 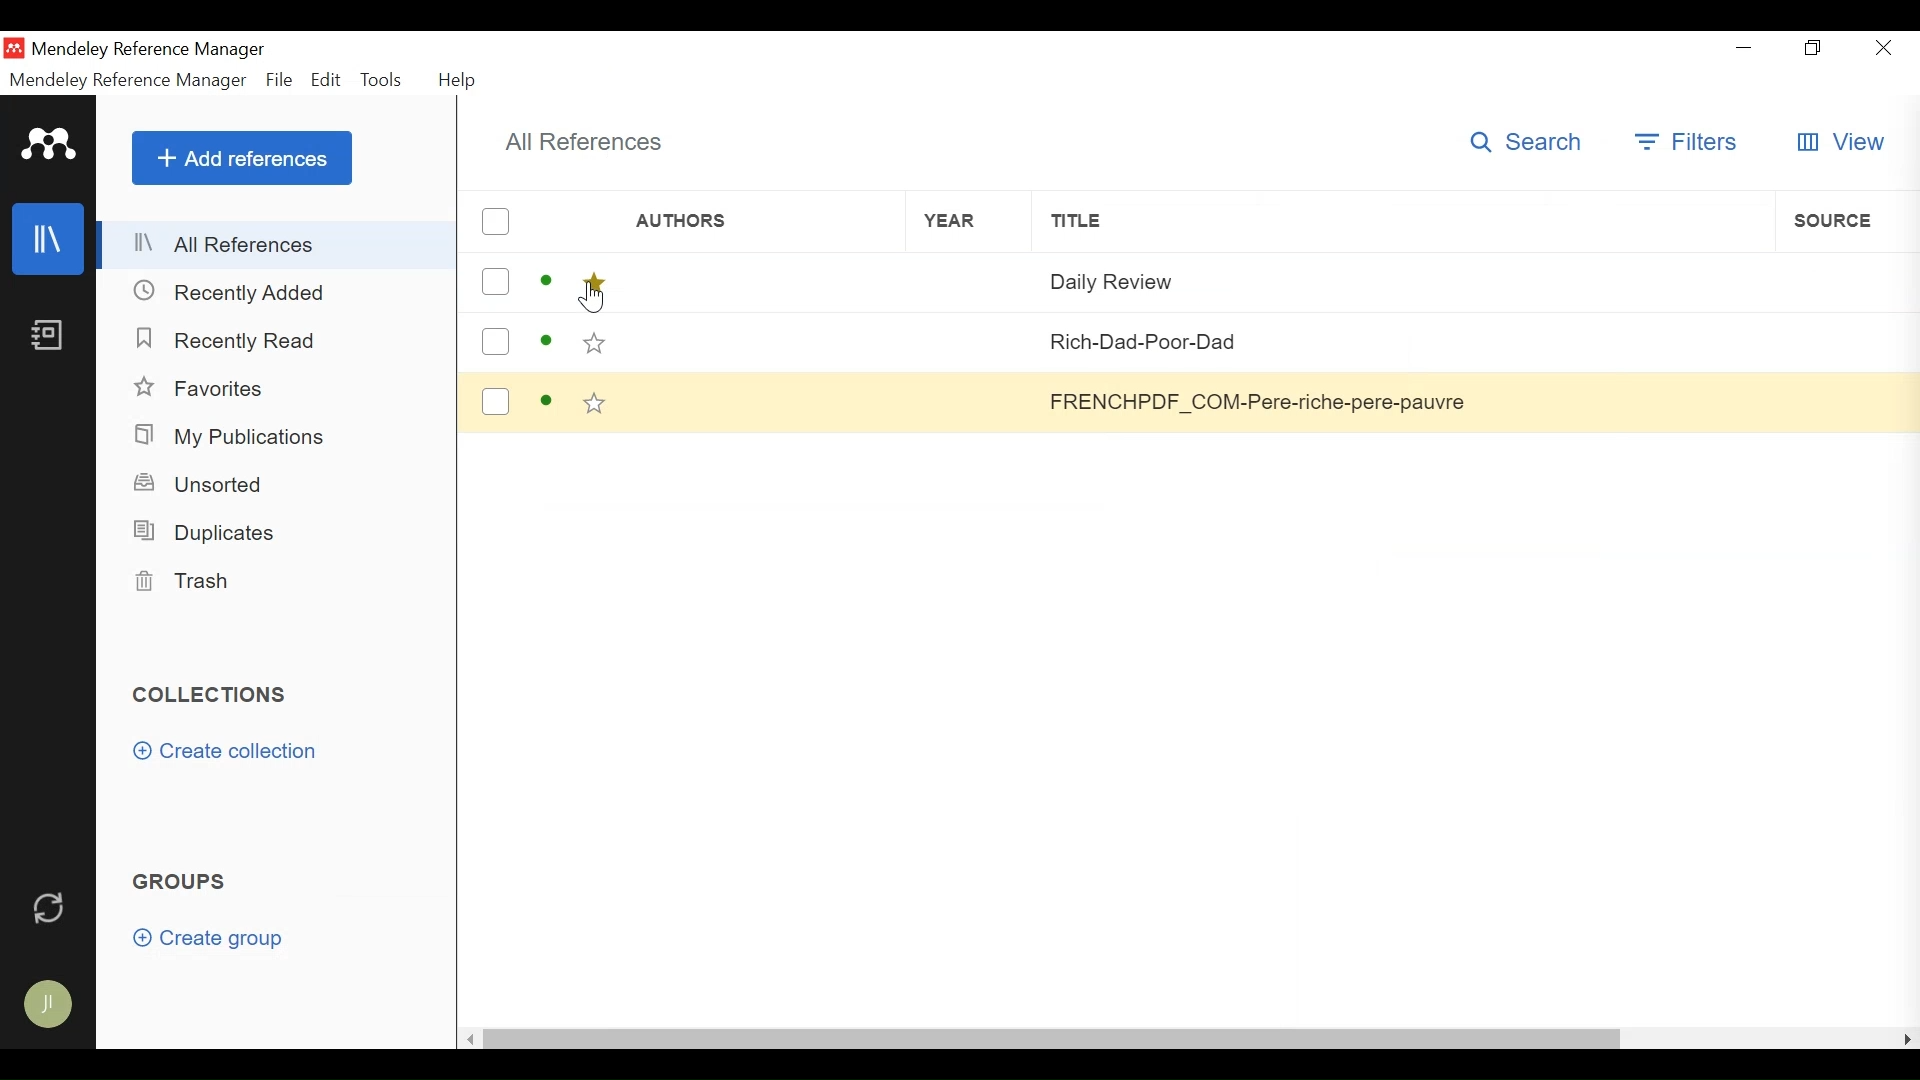 I want to click on Mendeley, so click(x=47, y=145).